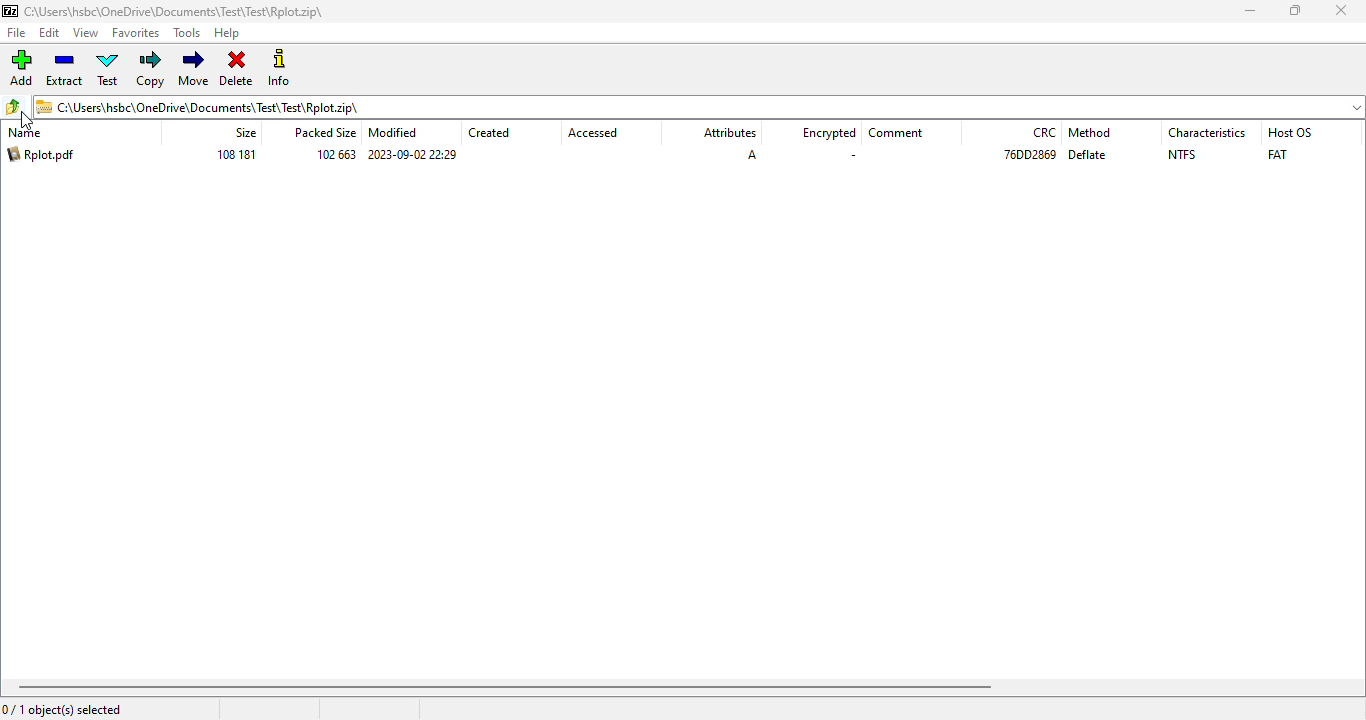 The image size is (1366, 720). I want to click on deflate, so click(1087, 155).